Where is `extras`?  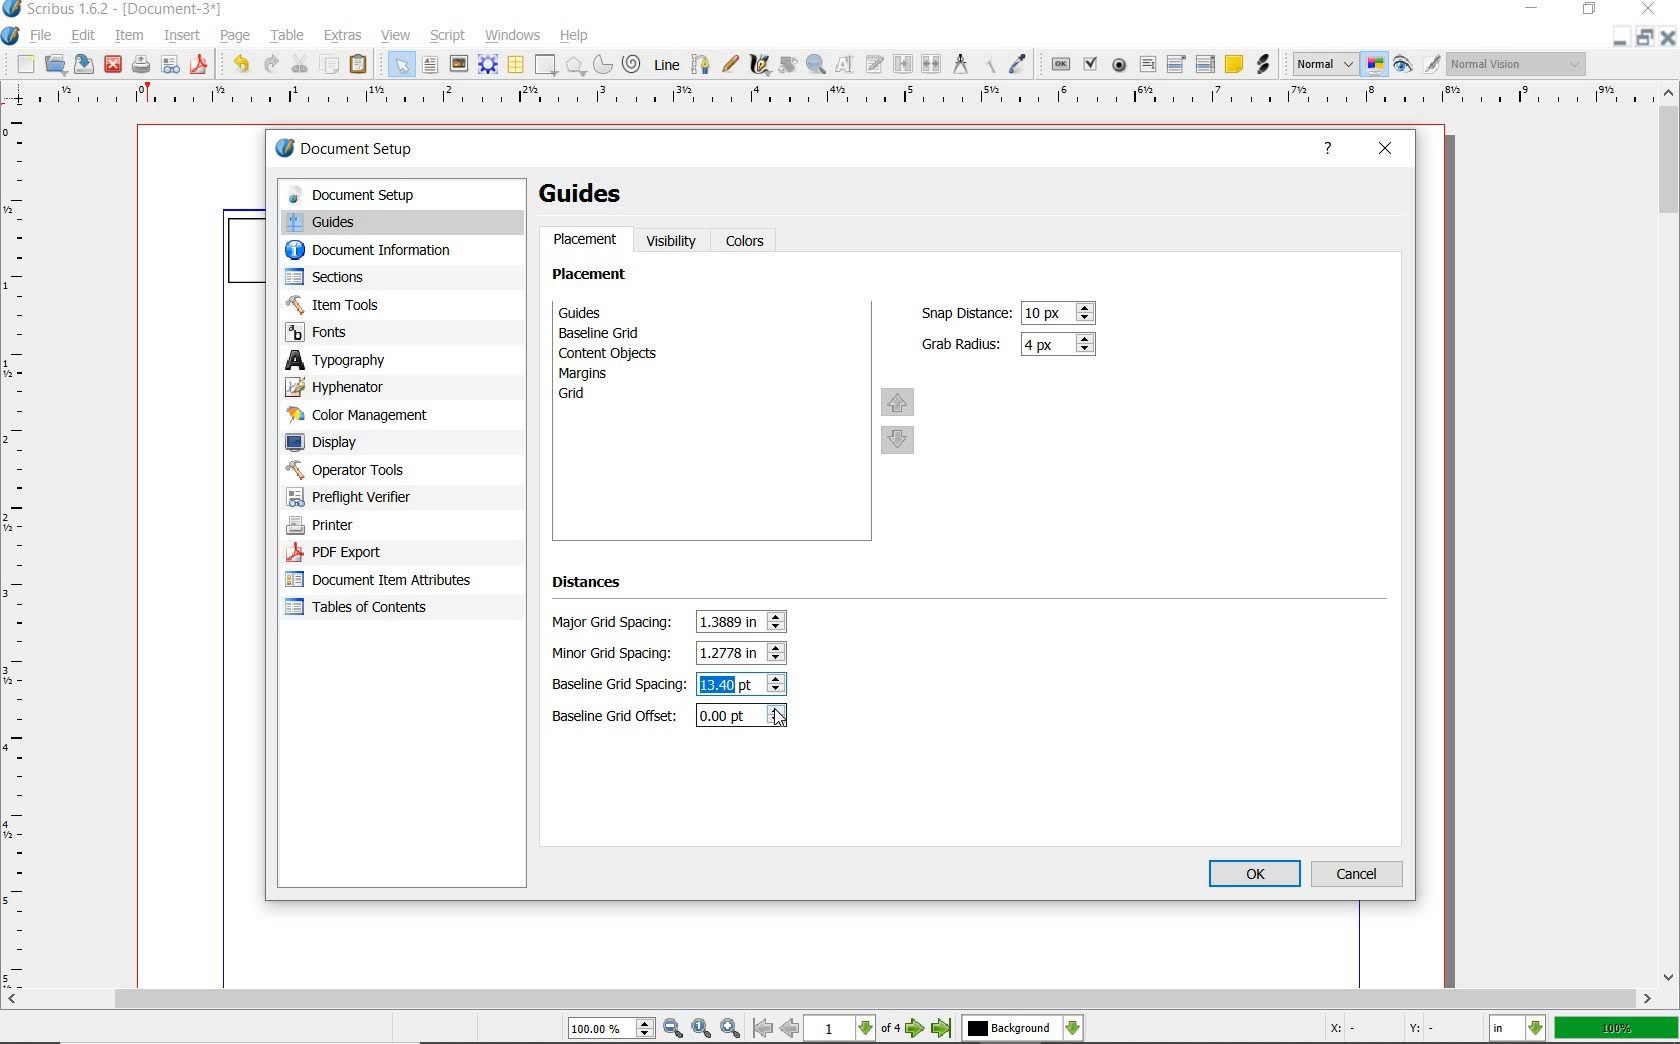
extras is located at coordinates (345, 34).